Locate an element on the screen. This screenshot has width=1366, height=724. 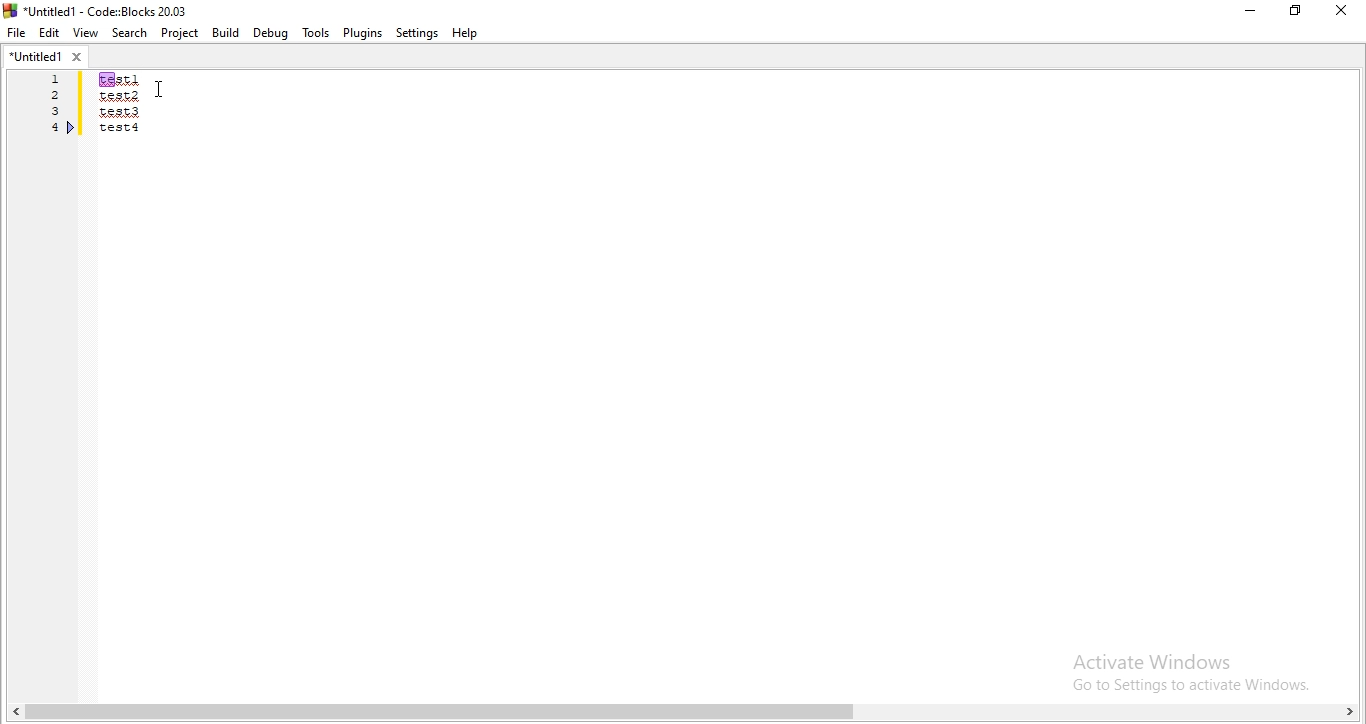
Plugins  is located at coordinates (362, 33).